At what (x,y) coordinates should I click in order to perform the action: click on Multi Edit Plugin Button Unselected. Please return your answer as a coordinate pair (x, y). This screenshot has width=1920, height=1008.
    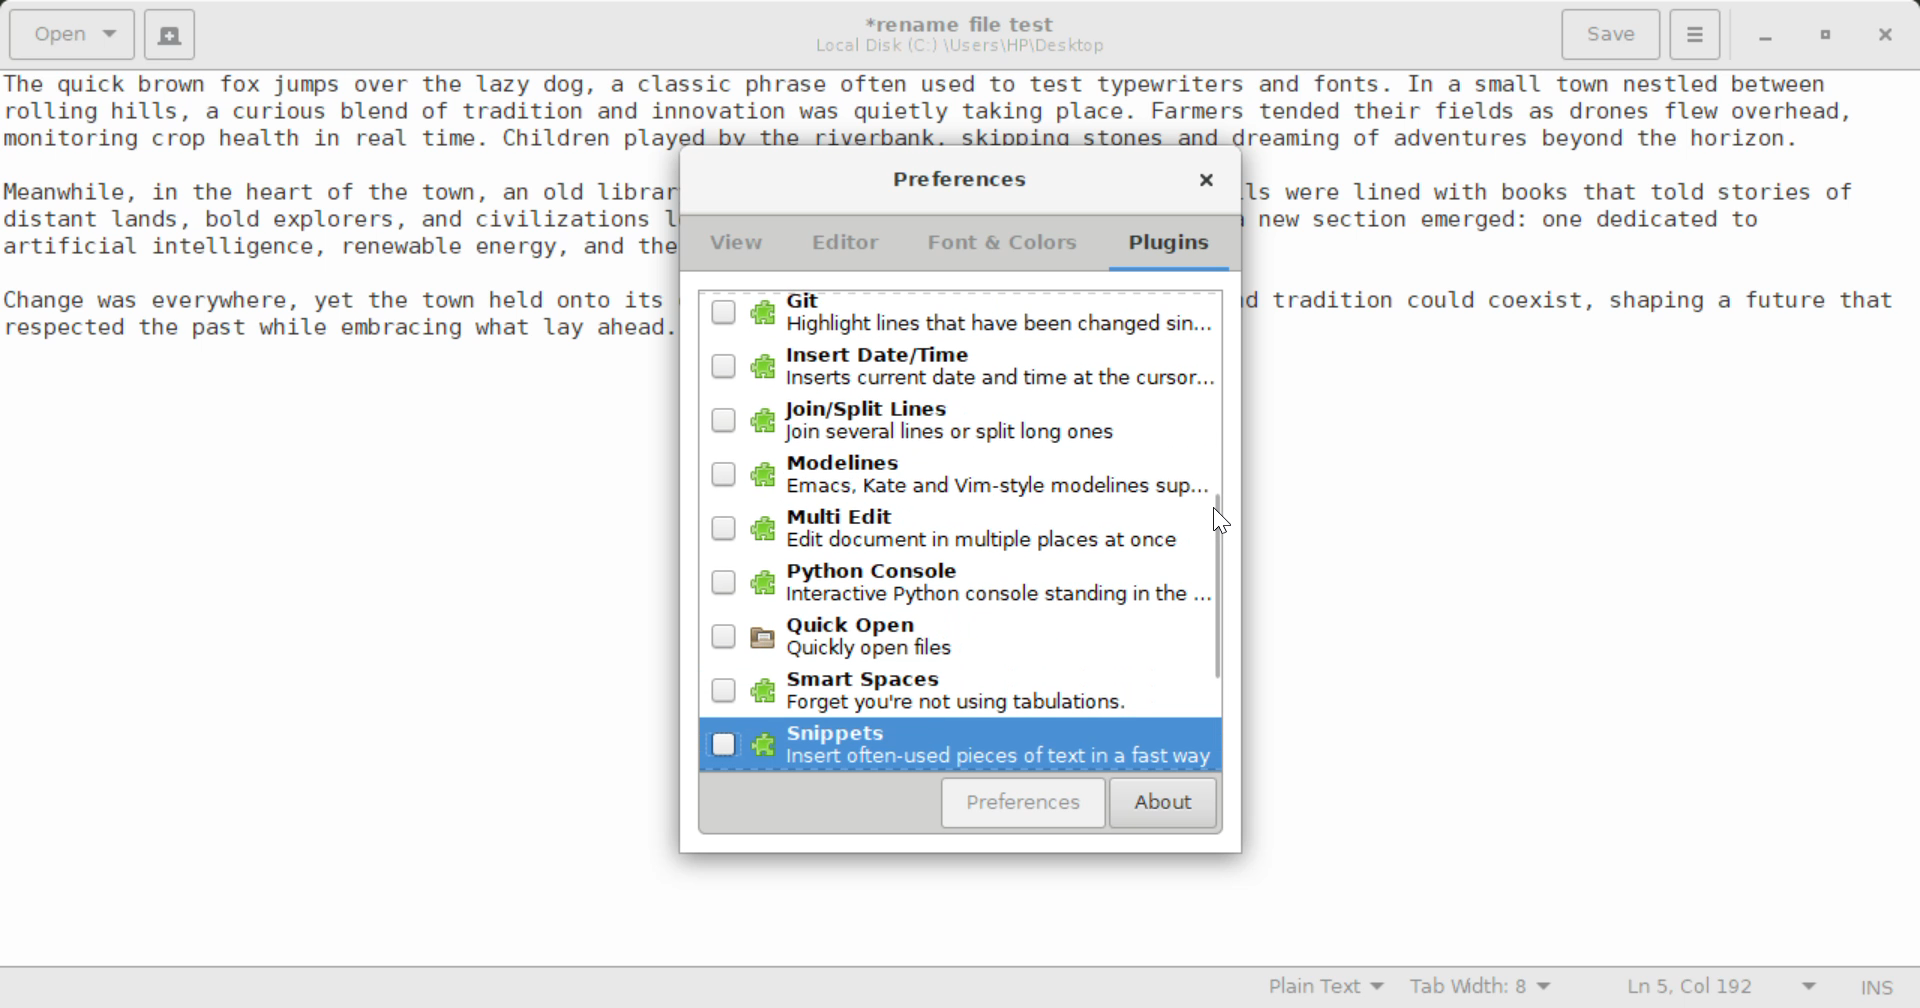
    Looking at the image, I should click on (954, 527).